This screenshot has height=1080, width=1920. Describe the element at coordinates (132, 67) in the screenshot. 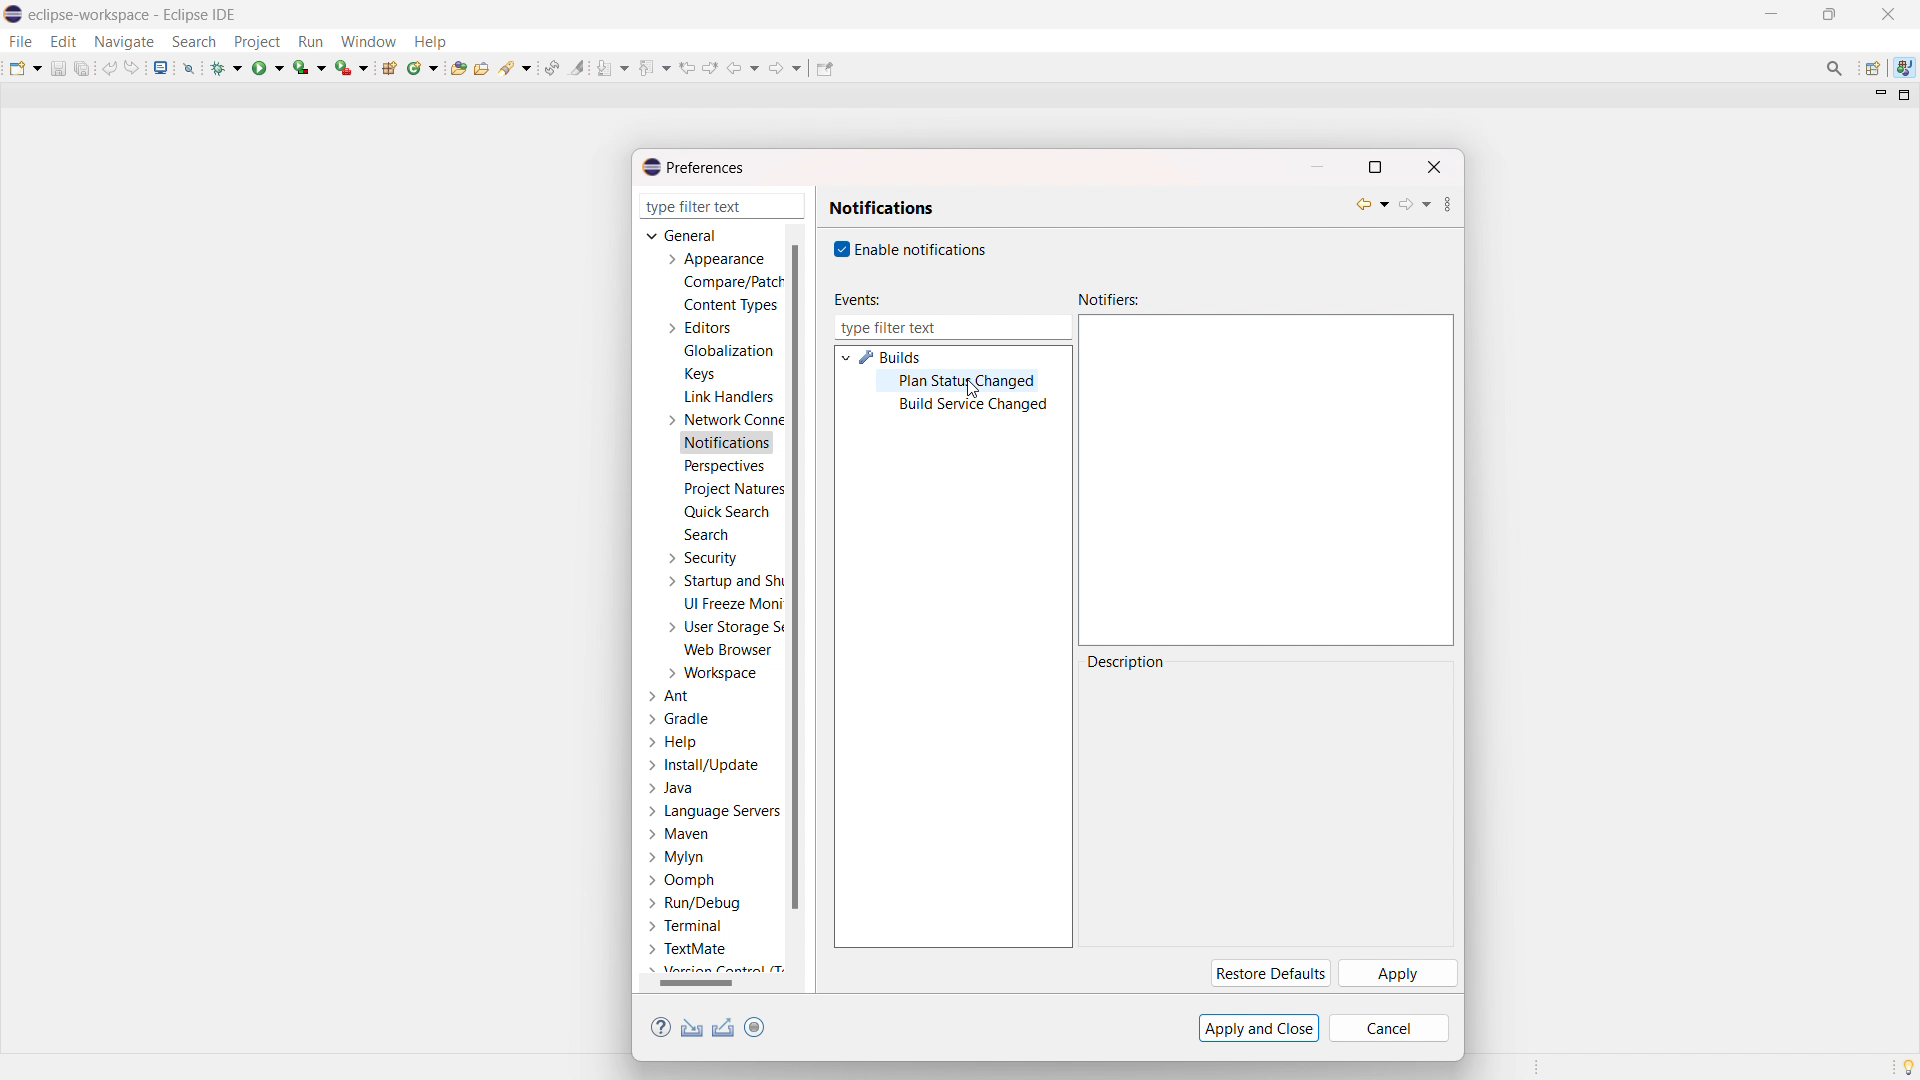

I see `redo` at that location.